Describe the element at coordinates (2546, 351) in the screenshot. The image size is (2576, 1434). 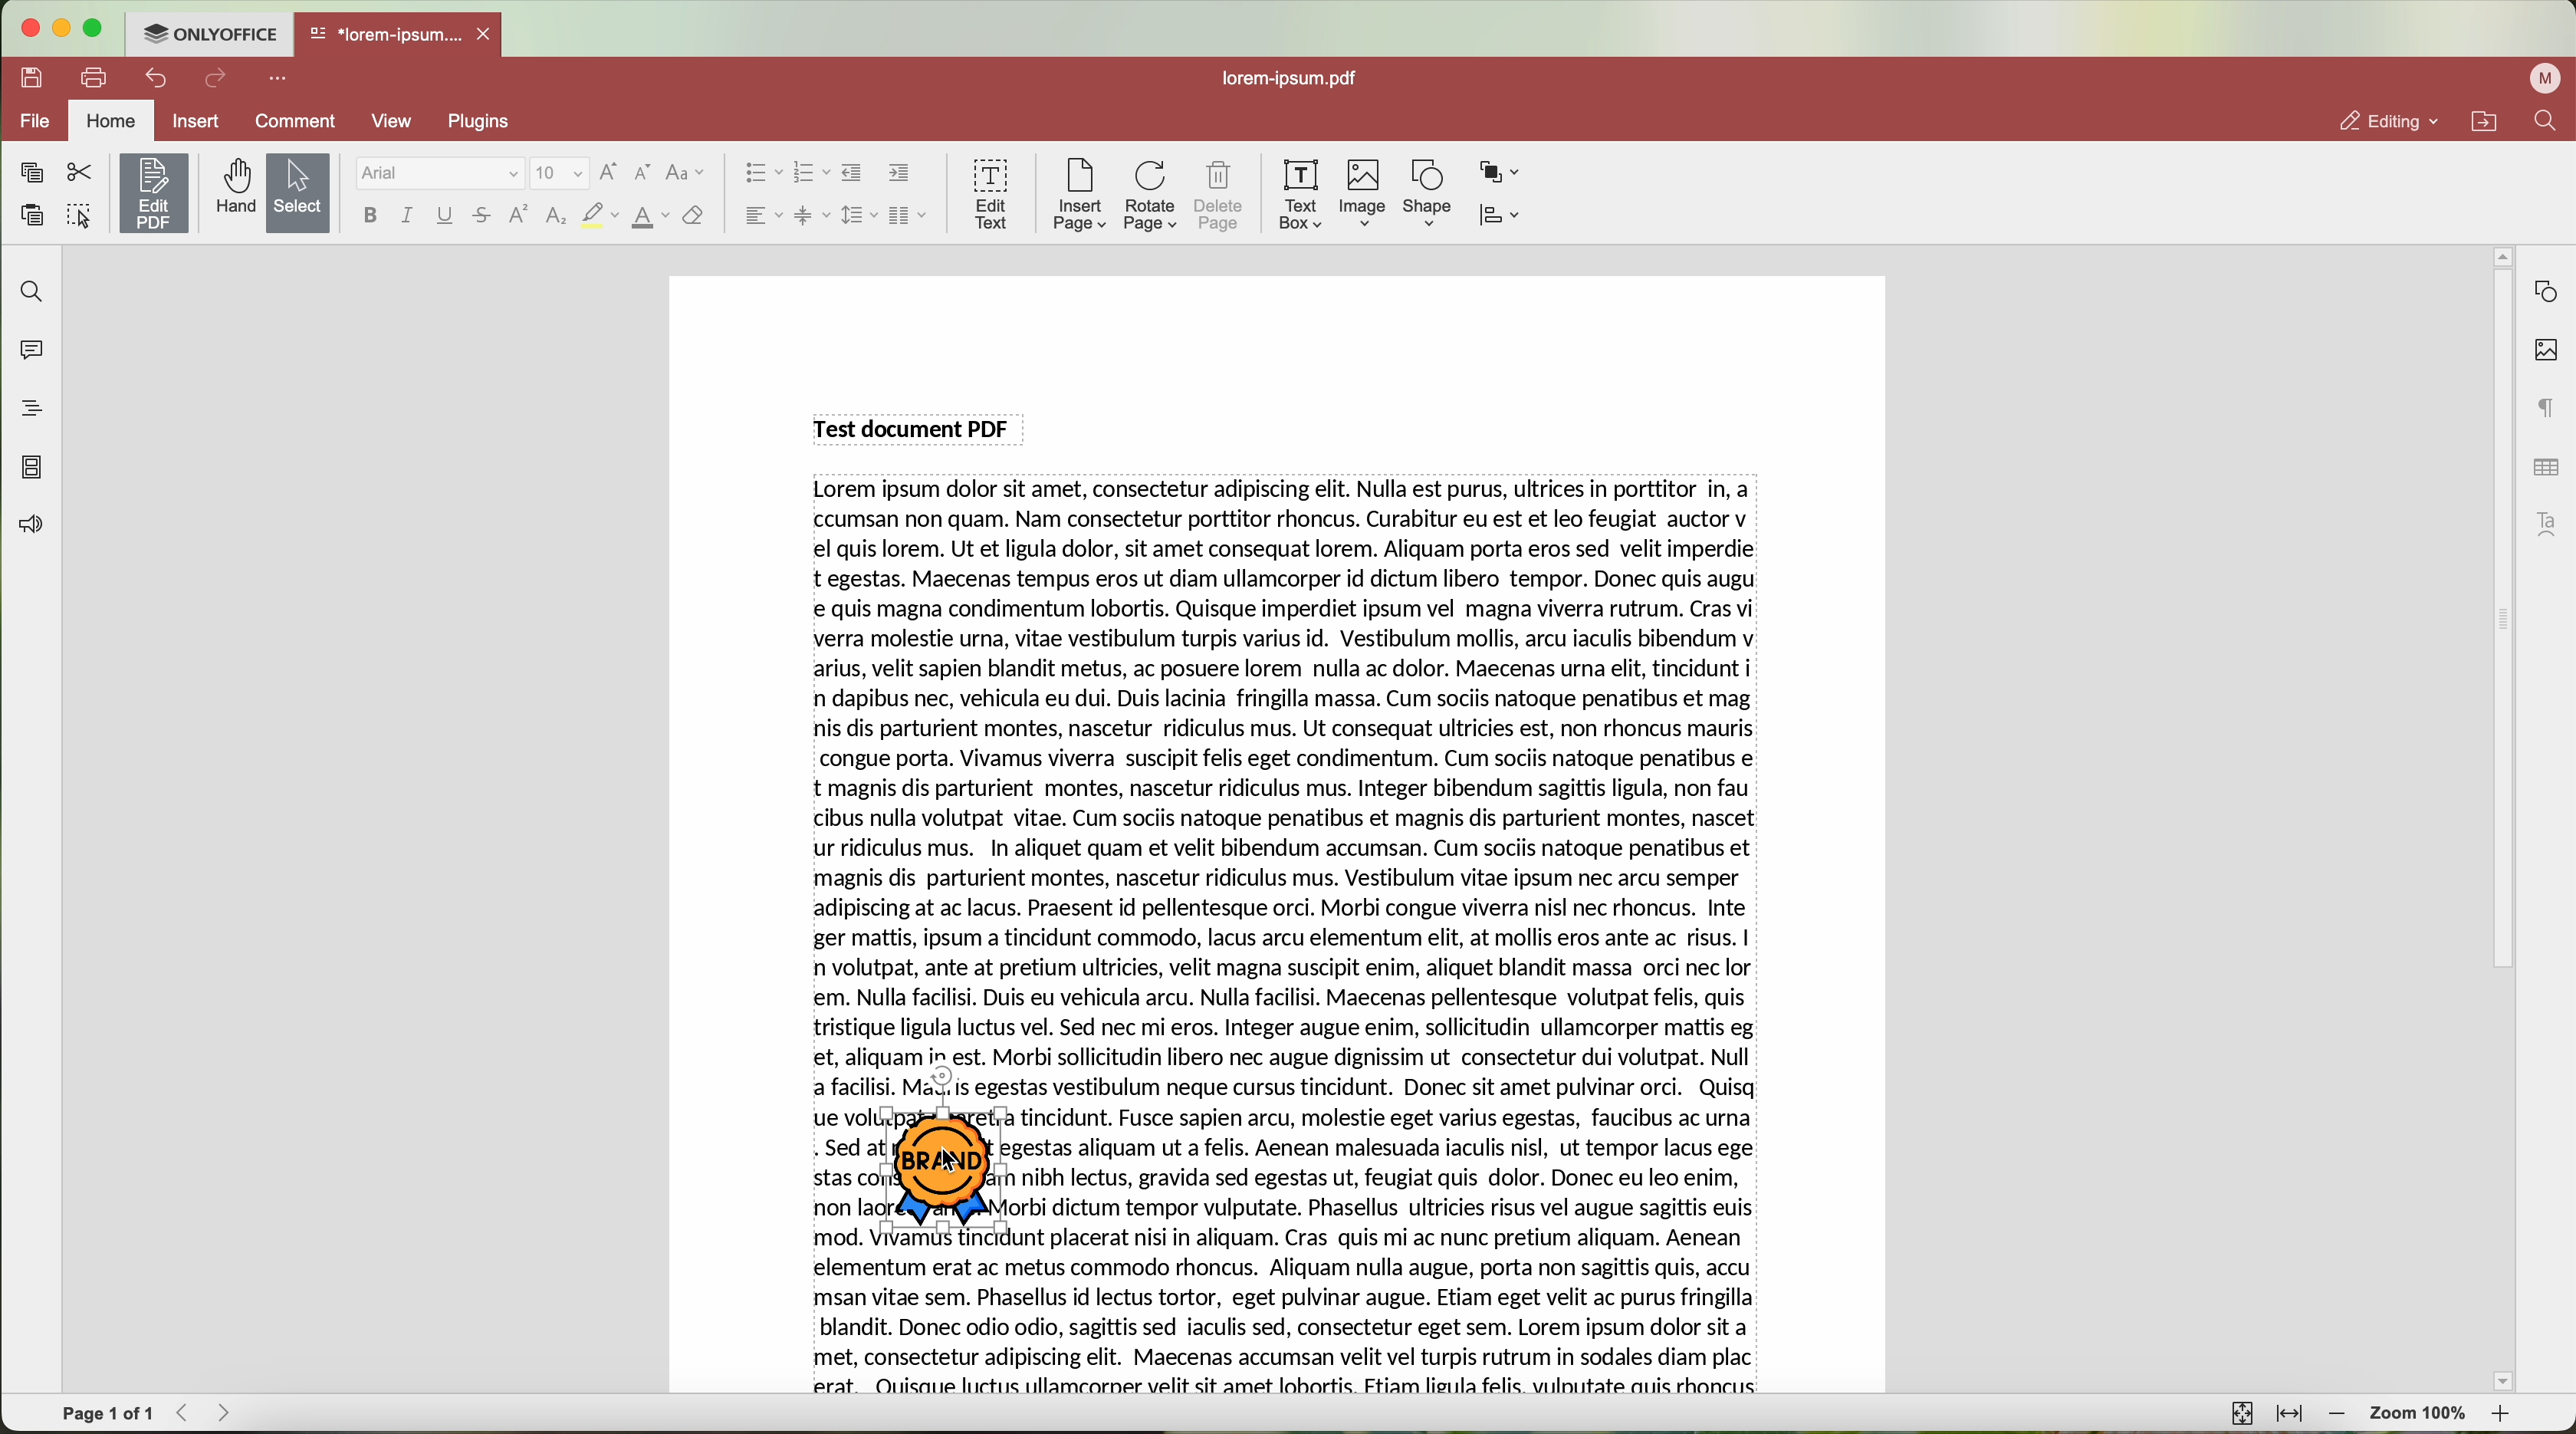
I see `image settings` at that location.